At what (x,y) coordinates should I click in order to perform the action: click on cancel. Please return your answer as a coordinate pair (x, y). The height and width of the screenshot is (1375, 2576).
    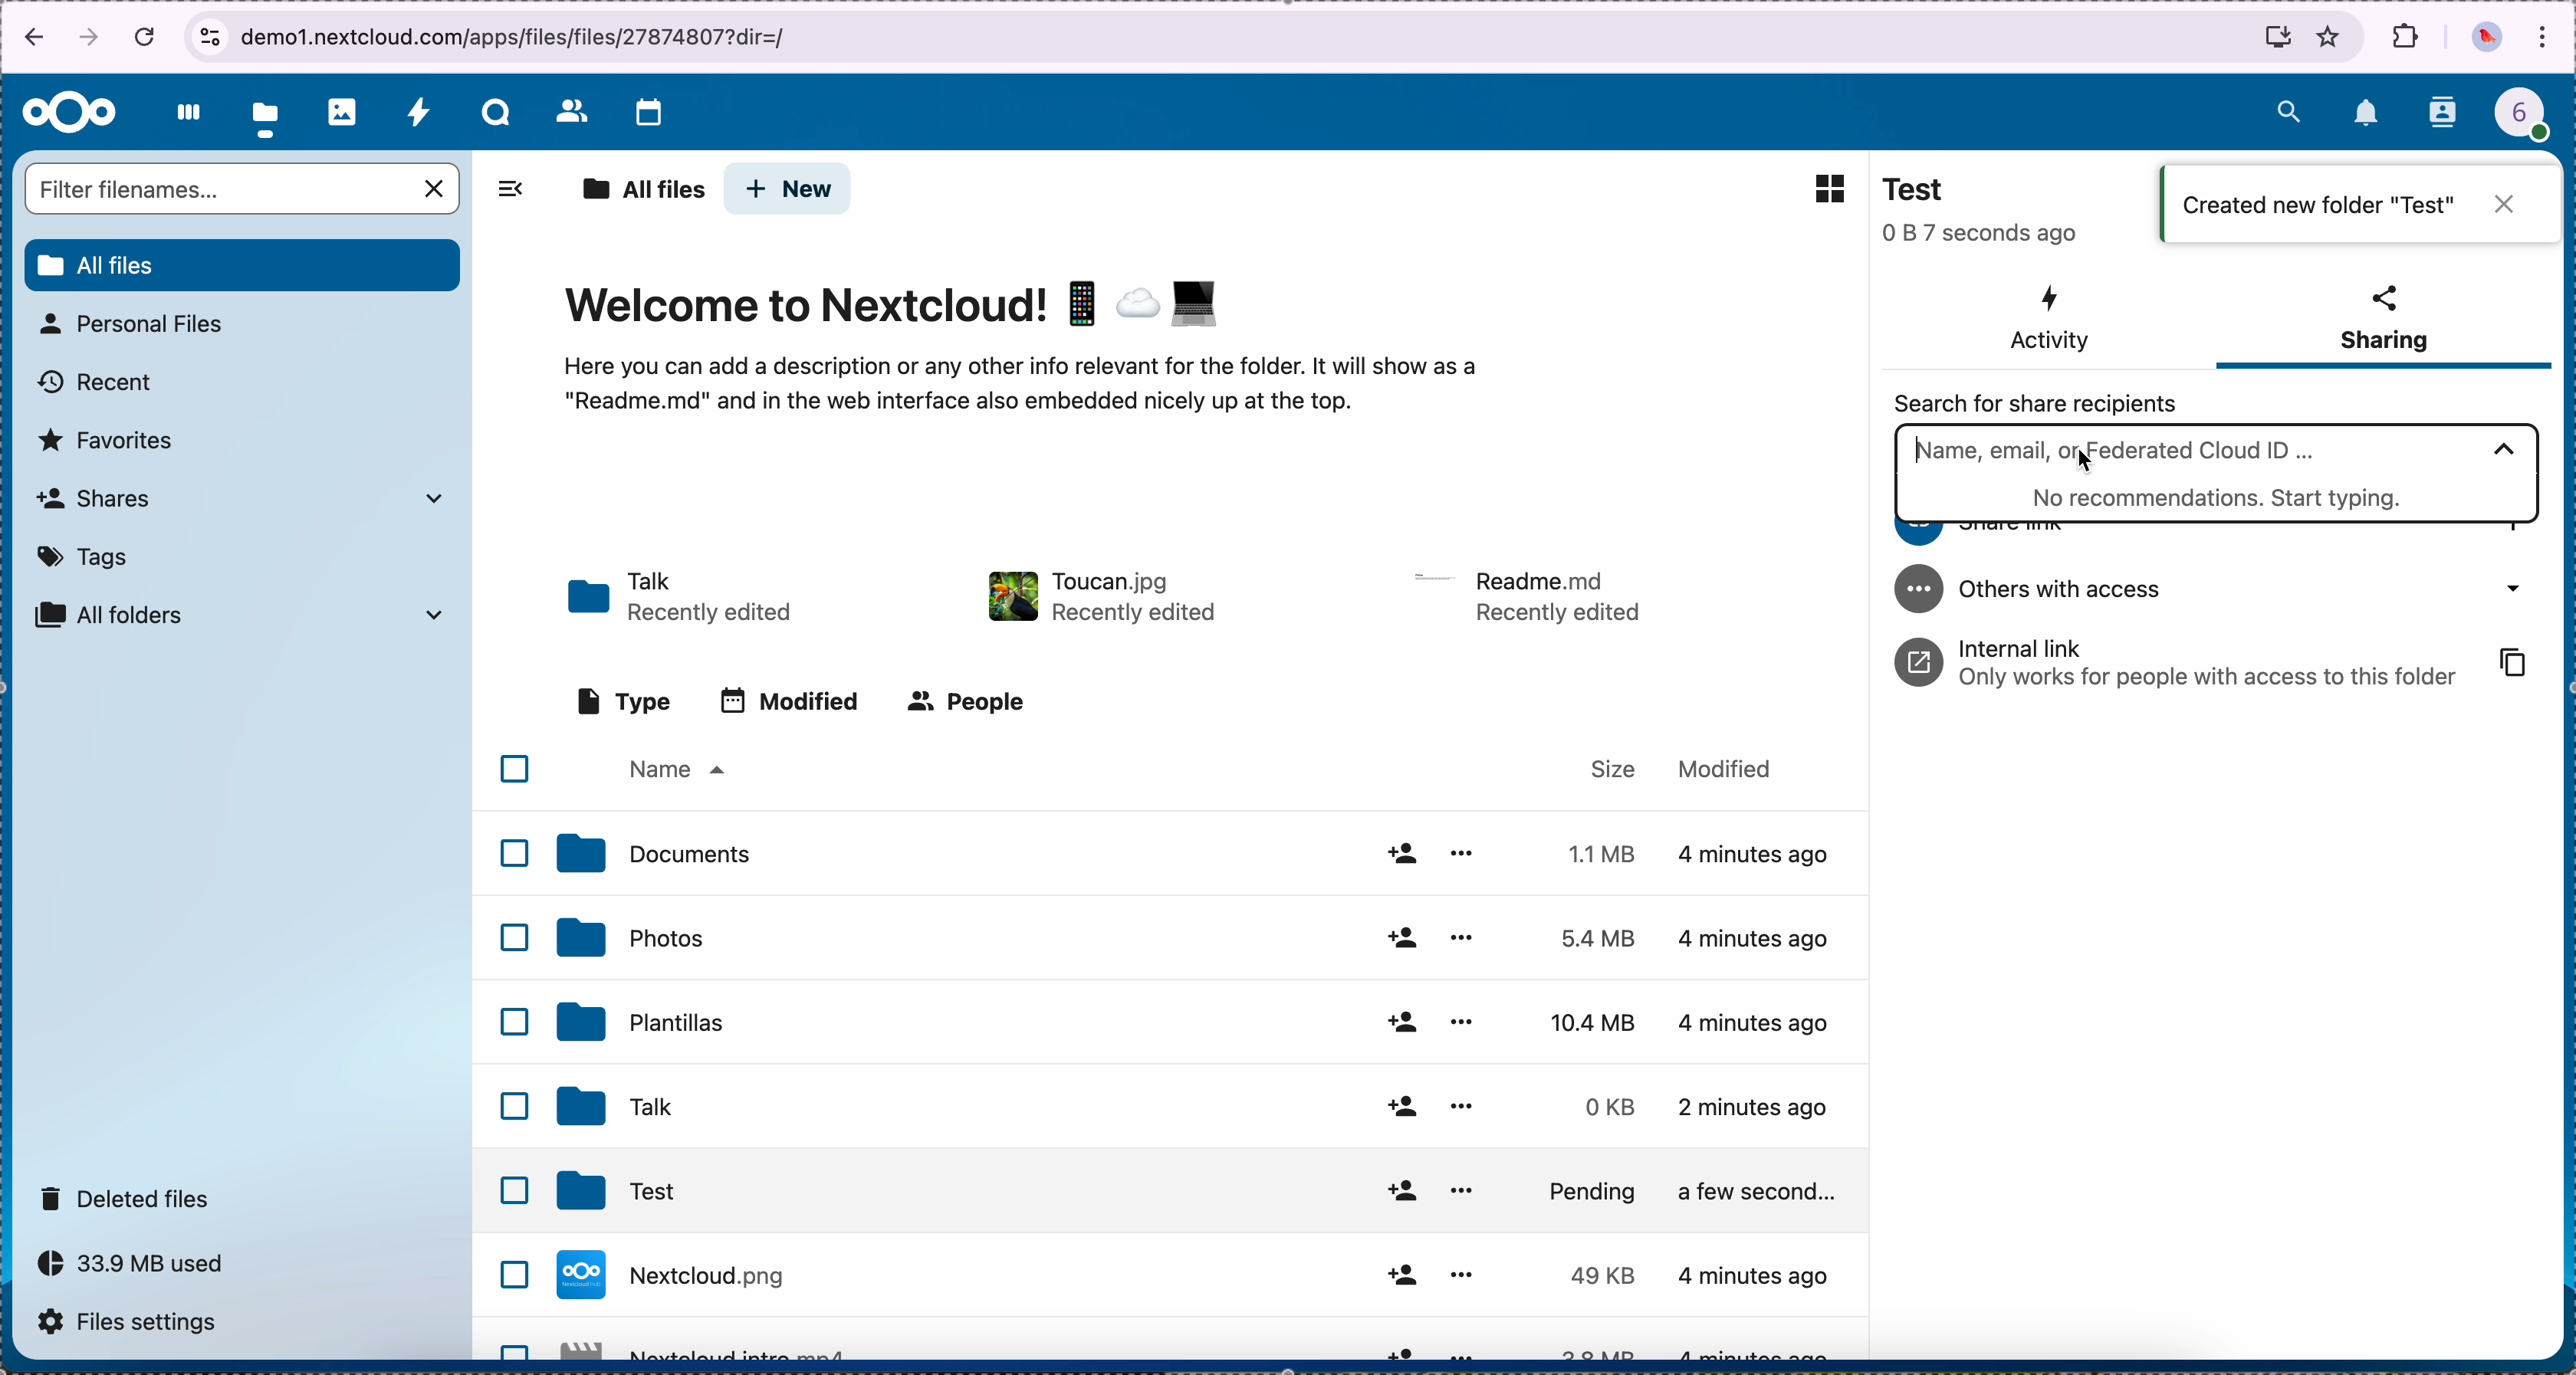
    Looking at the image, I should click on (148, 35).